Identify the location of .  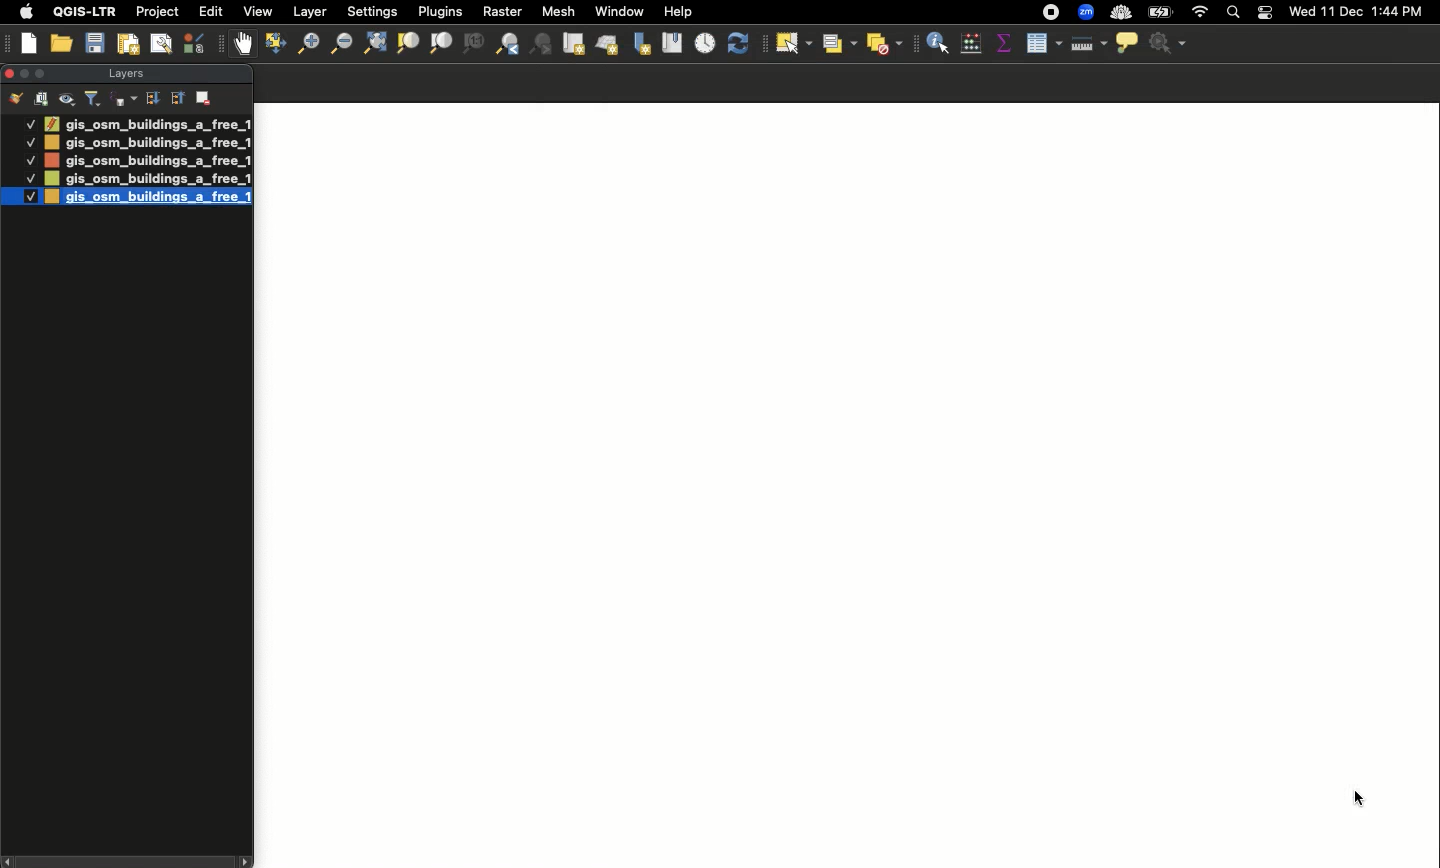
(1086, 12).